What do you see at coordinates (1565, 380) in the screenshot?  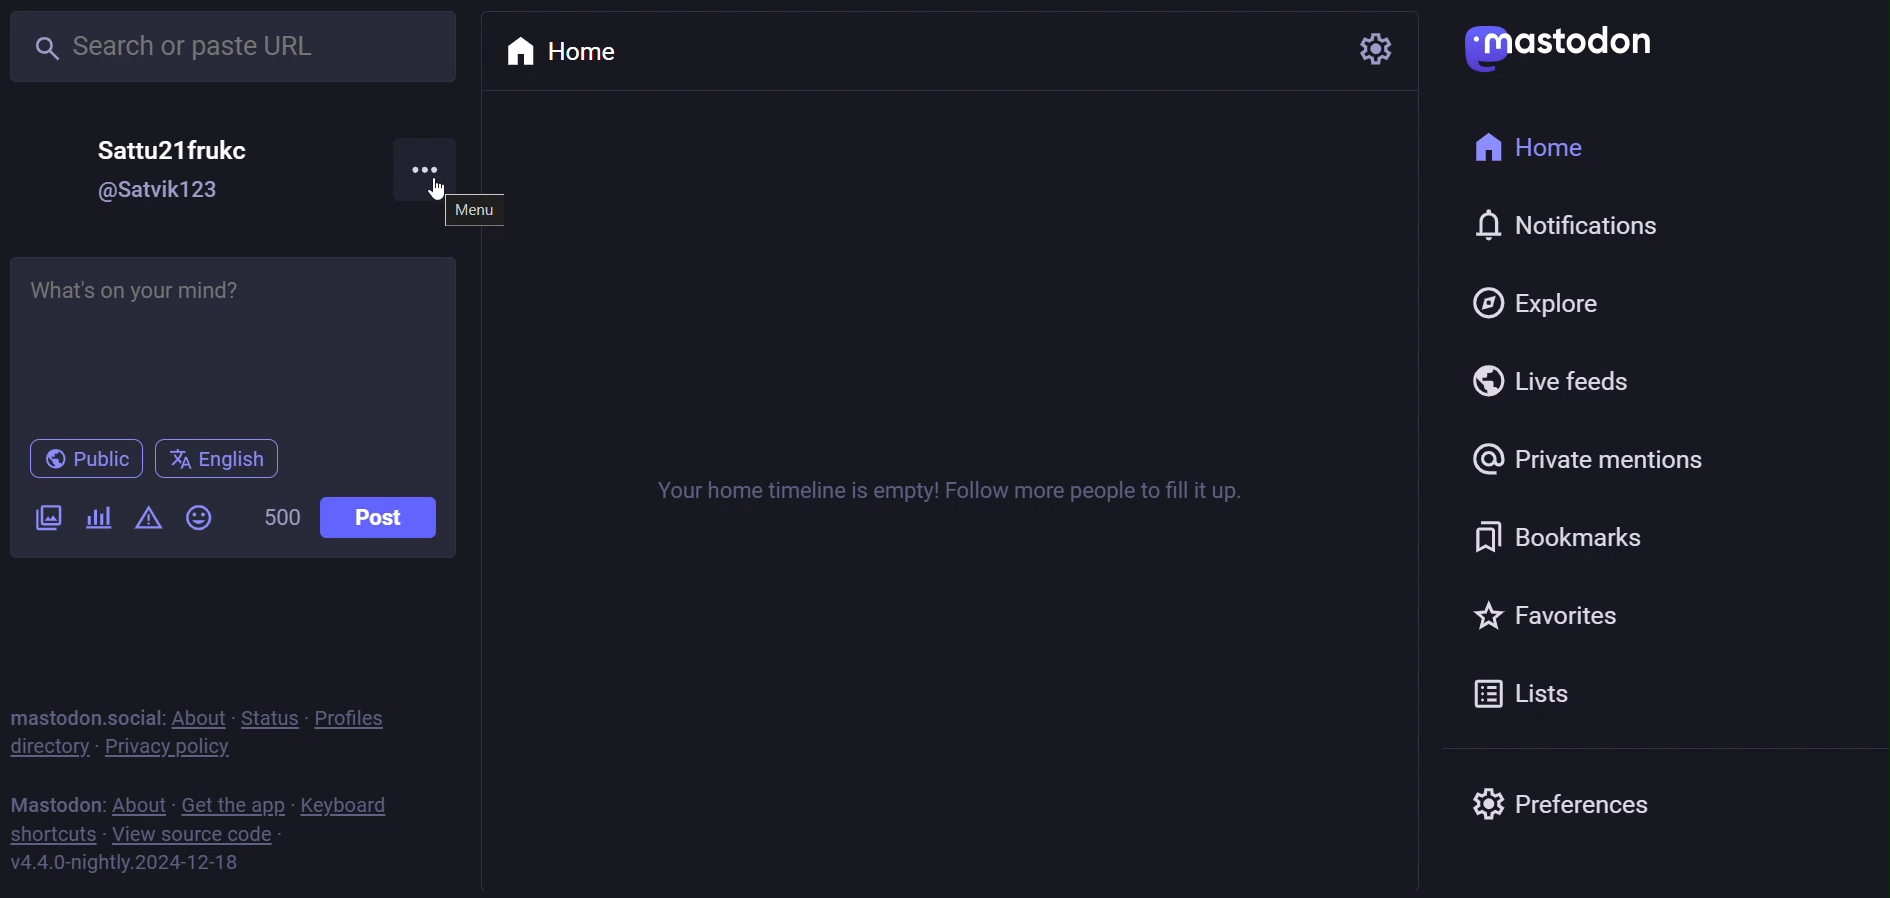 I see `live feeds` at bounding box center [1565, 380].